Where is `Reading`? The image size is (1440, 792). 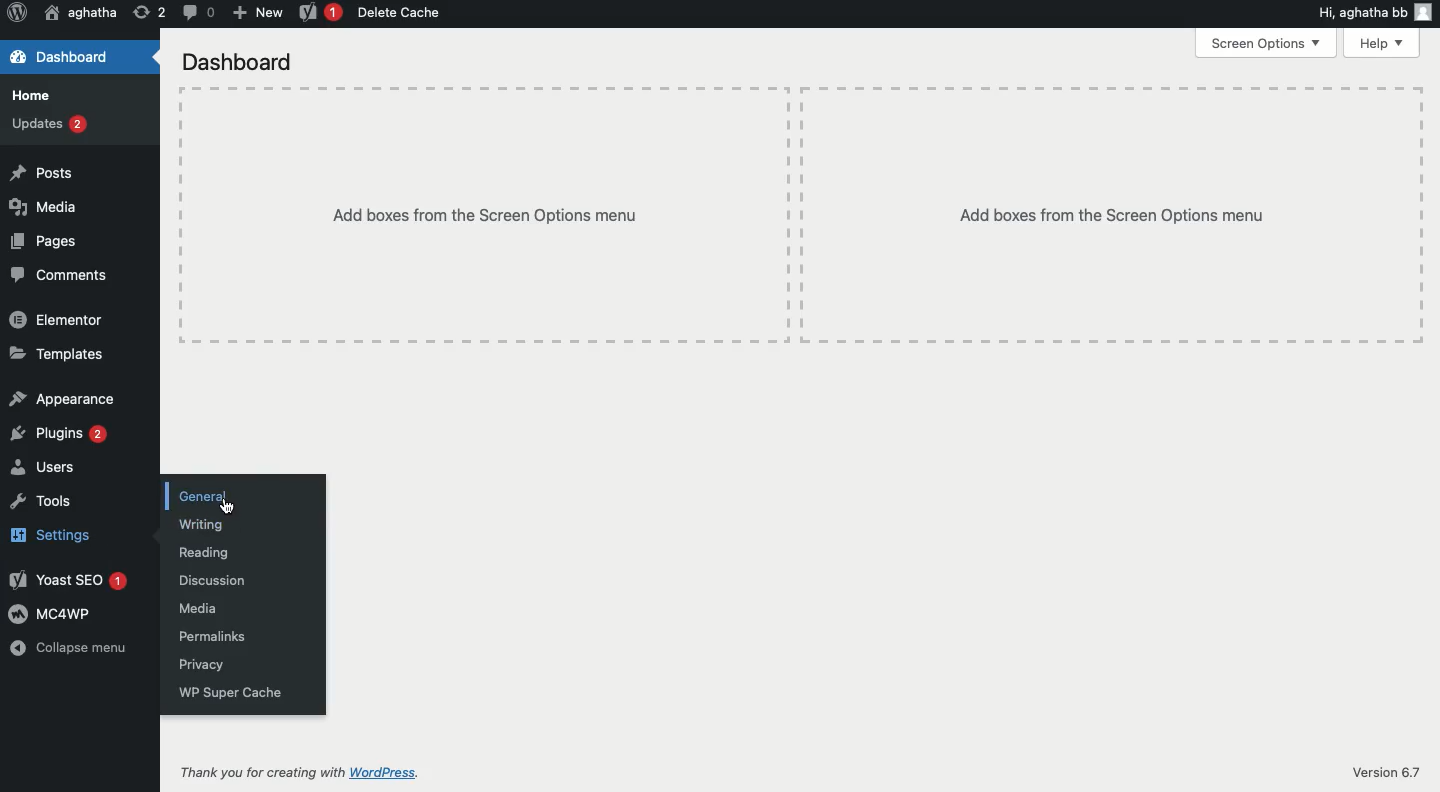
Reading is located at coordinates (203, 552).